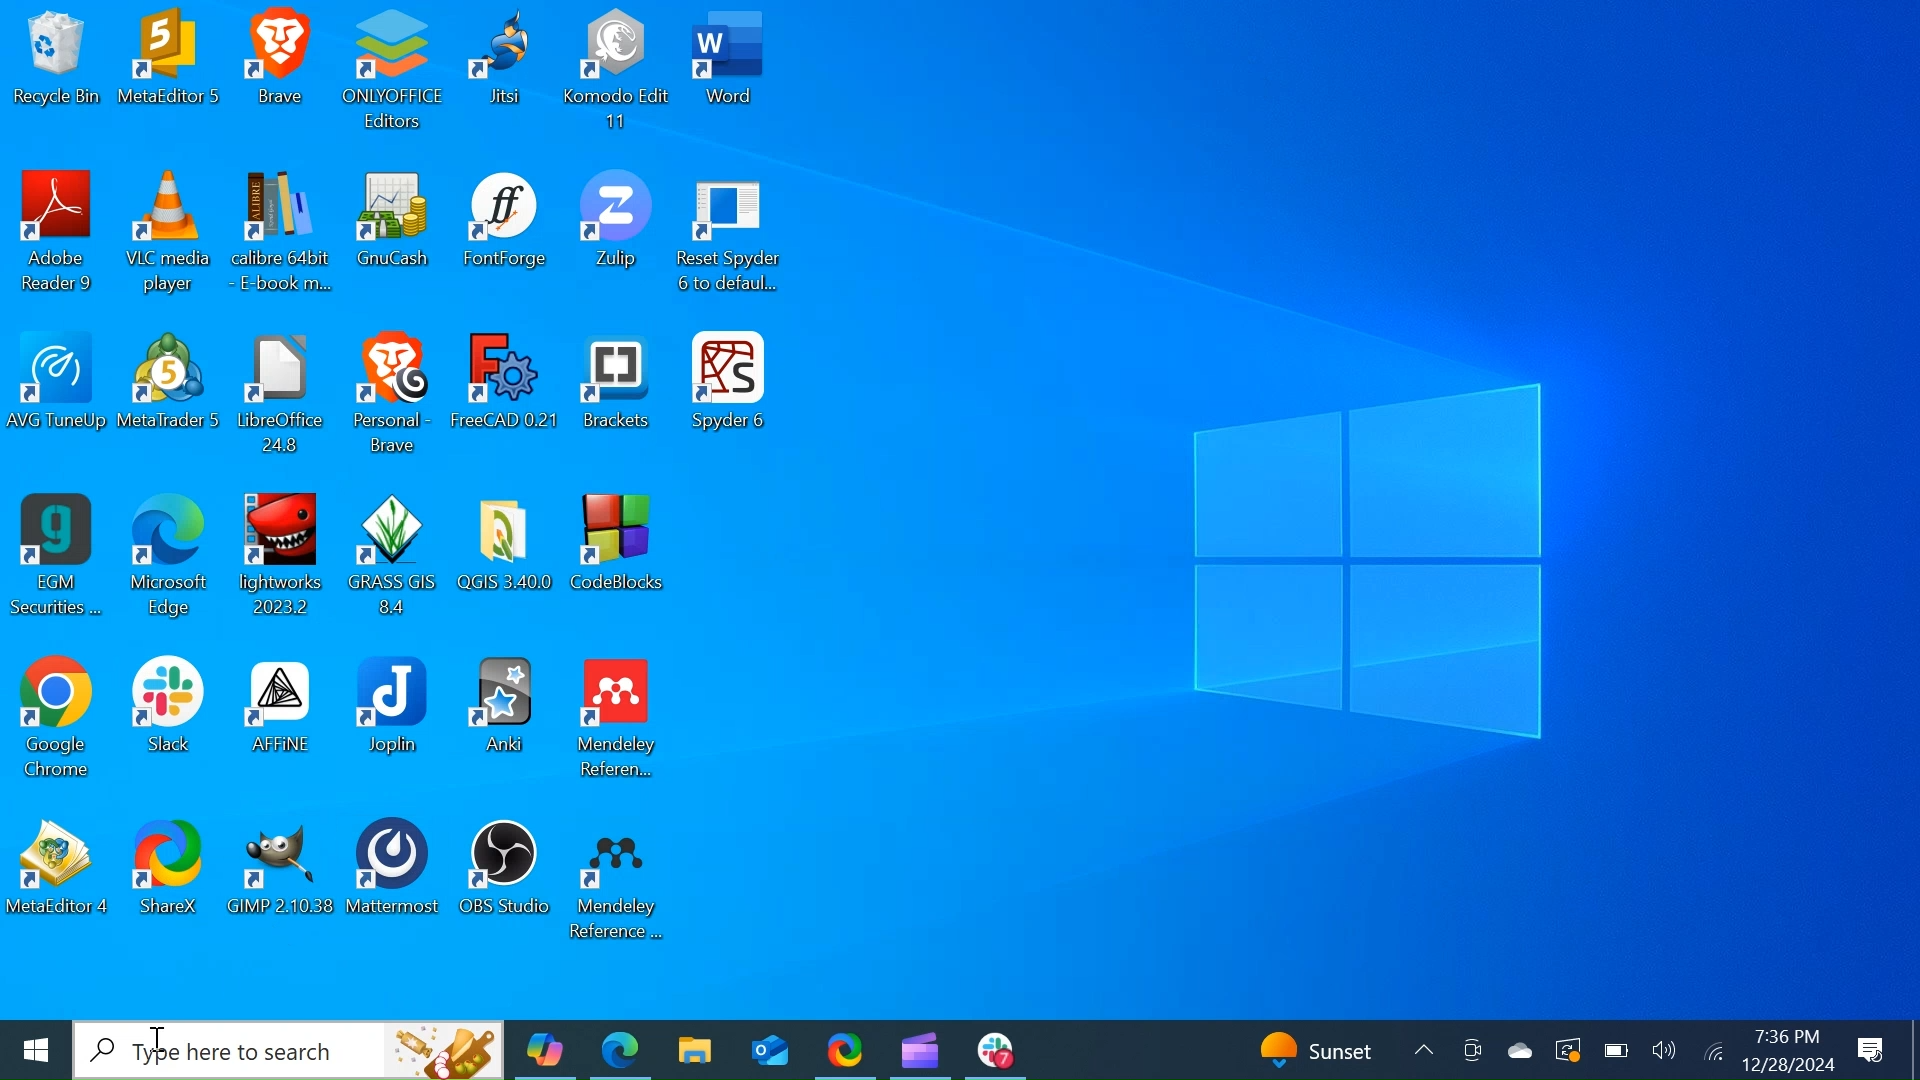 This screenshot has height=1080, width=1920. Describe the element at coordinates (501, 236) in the screenshot. I see `FontForge Desktop Icon` at that location.